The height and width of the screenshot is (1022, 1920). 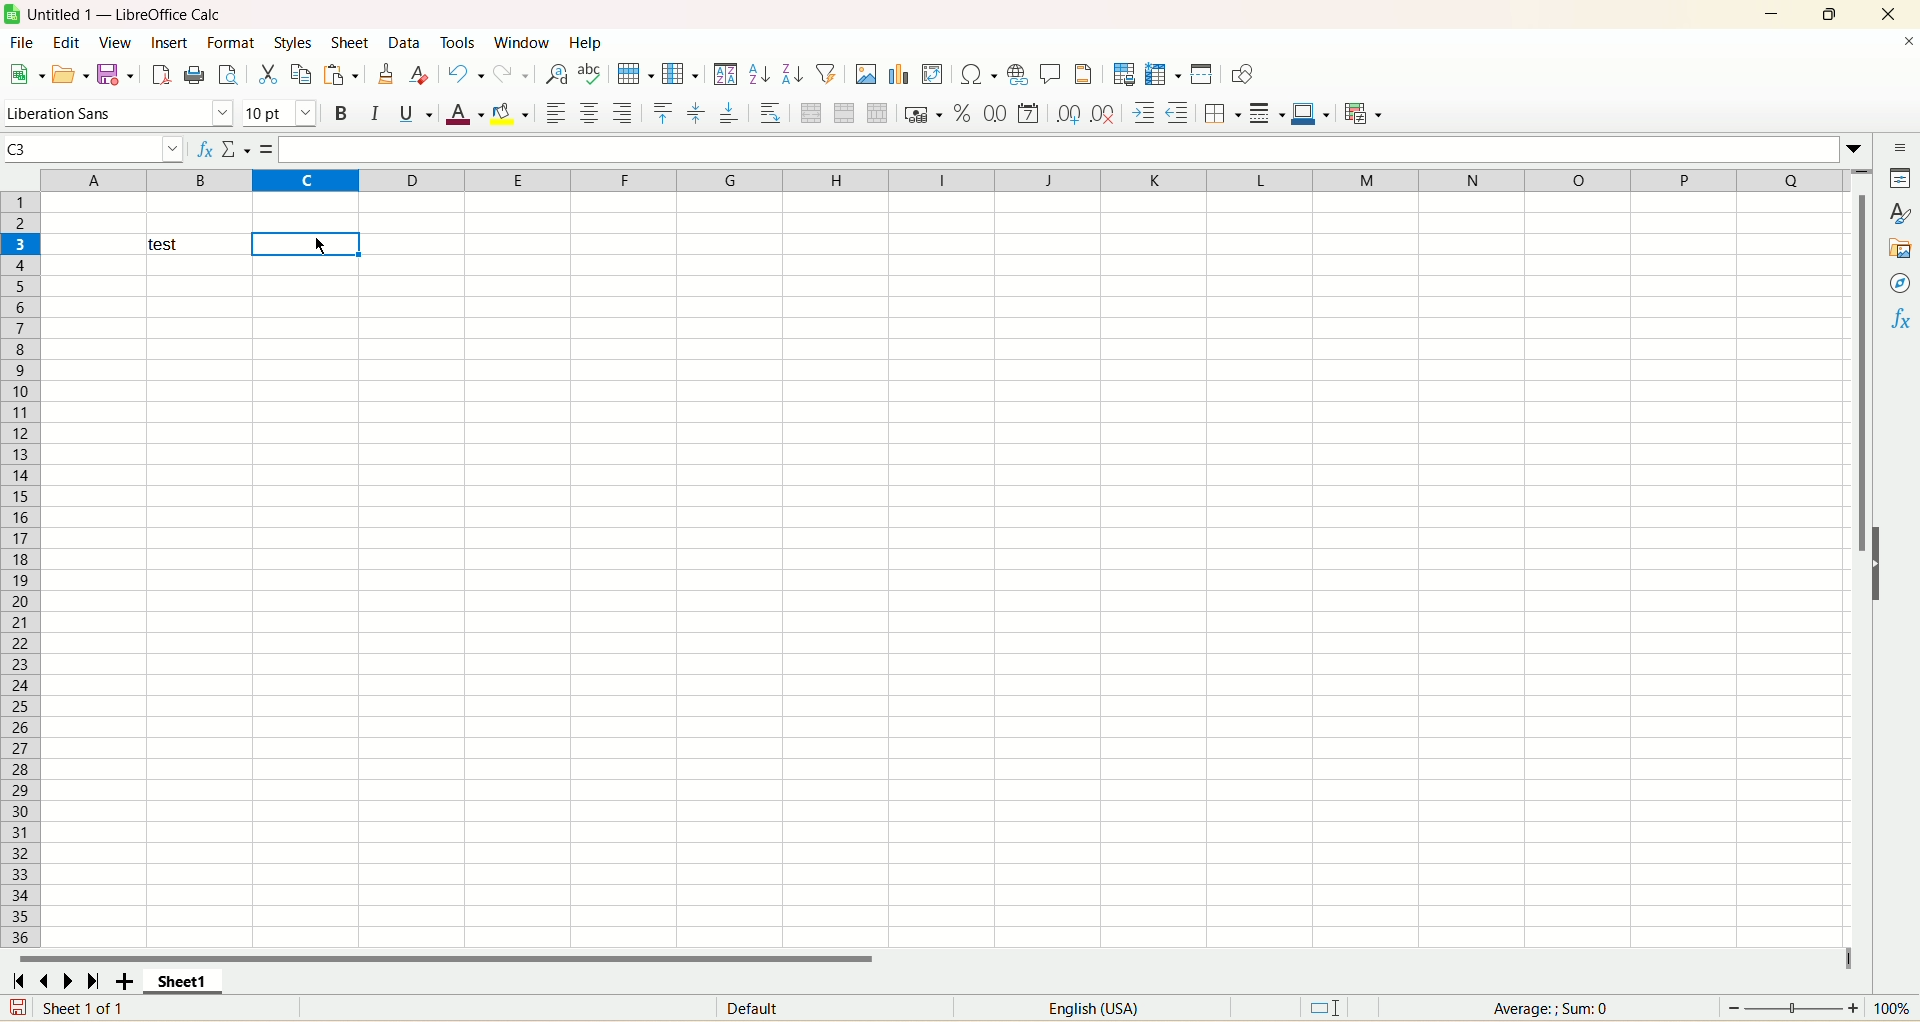 What do you see at coordinates (94, 150) in the screenshot?
I see `Name box` at bounding box center [94, 150].